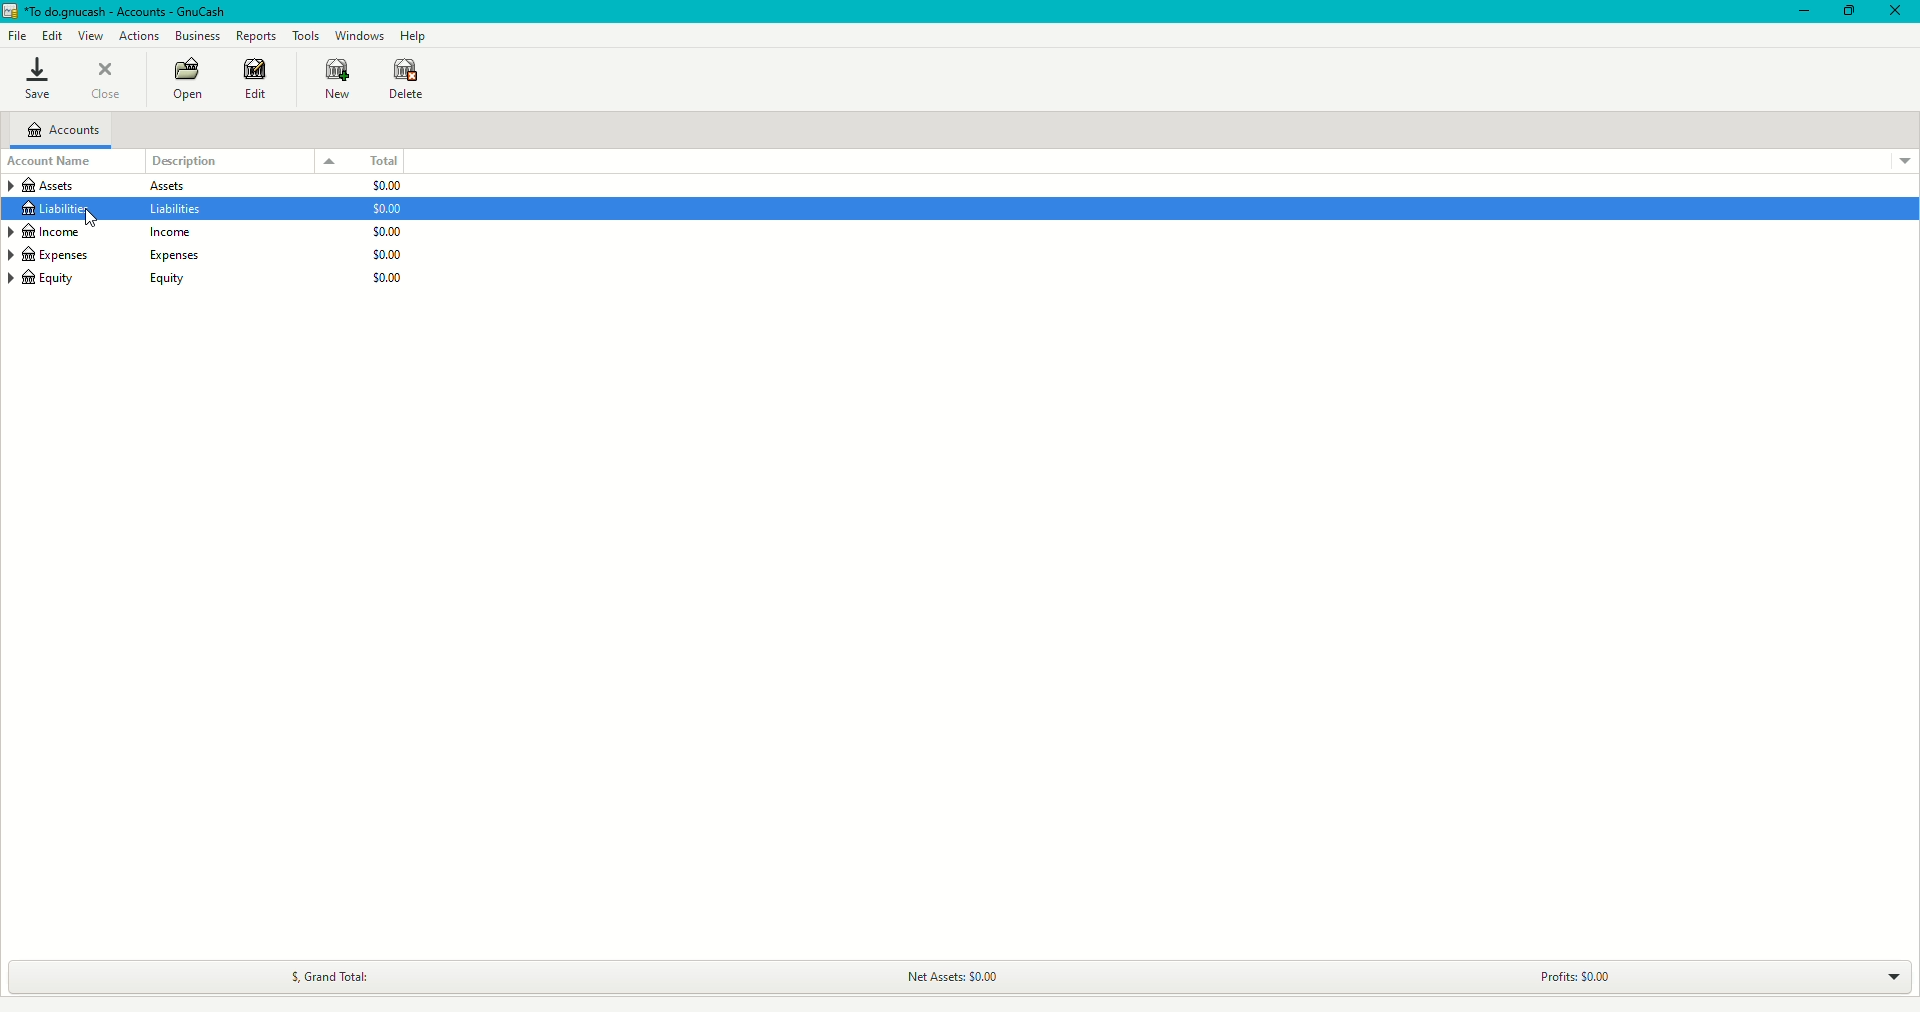  What do you see at coordinates (186, 80) in the screenshot?
I see `Open` at bounding box center [186, 80].